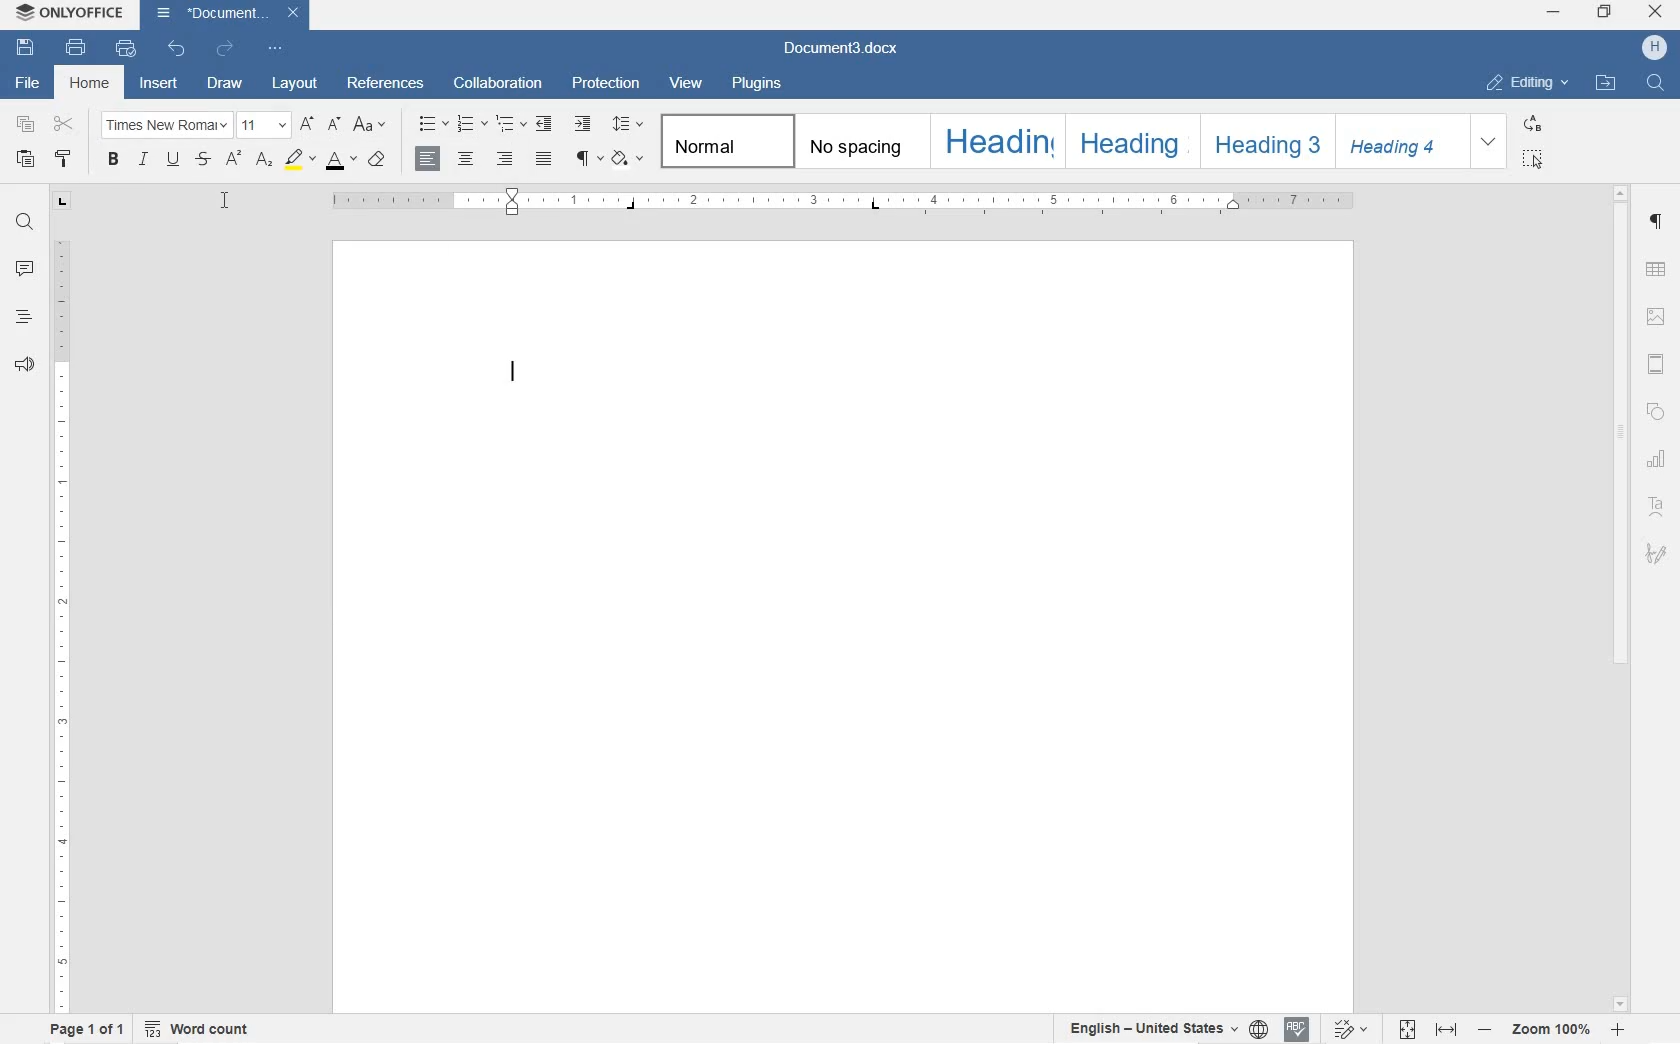 Image resolution: width=1680 pixels, height=1044 pixels. What do you see at coordinates (25, 47) in the screenshot?
I see `SAVE` at bounding box center [25, 47].